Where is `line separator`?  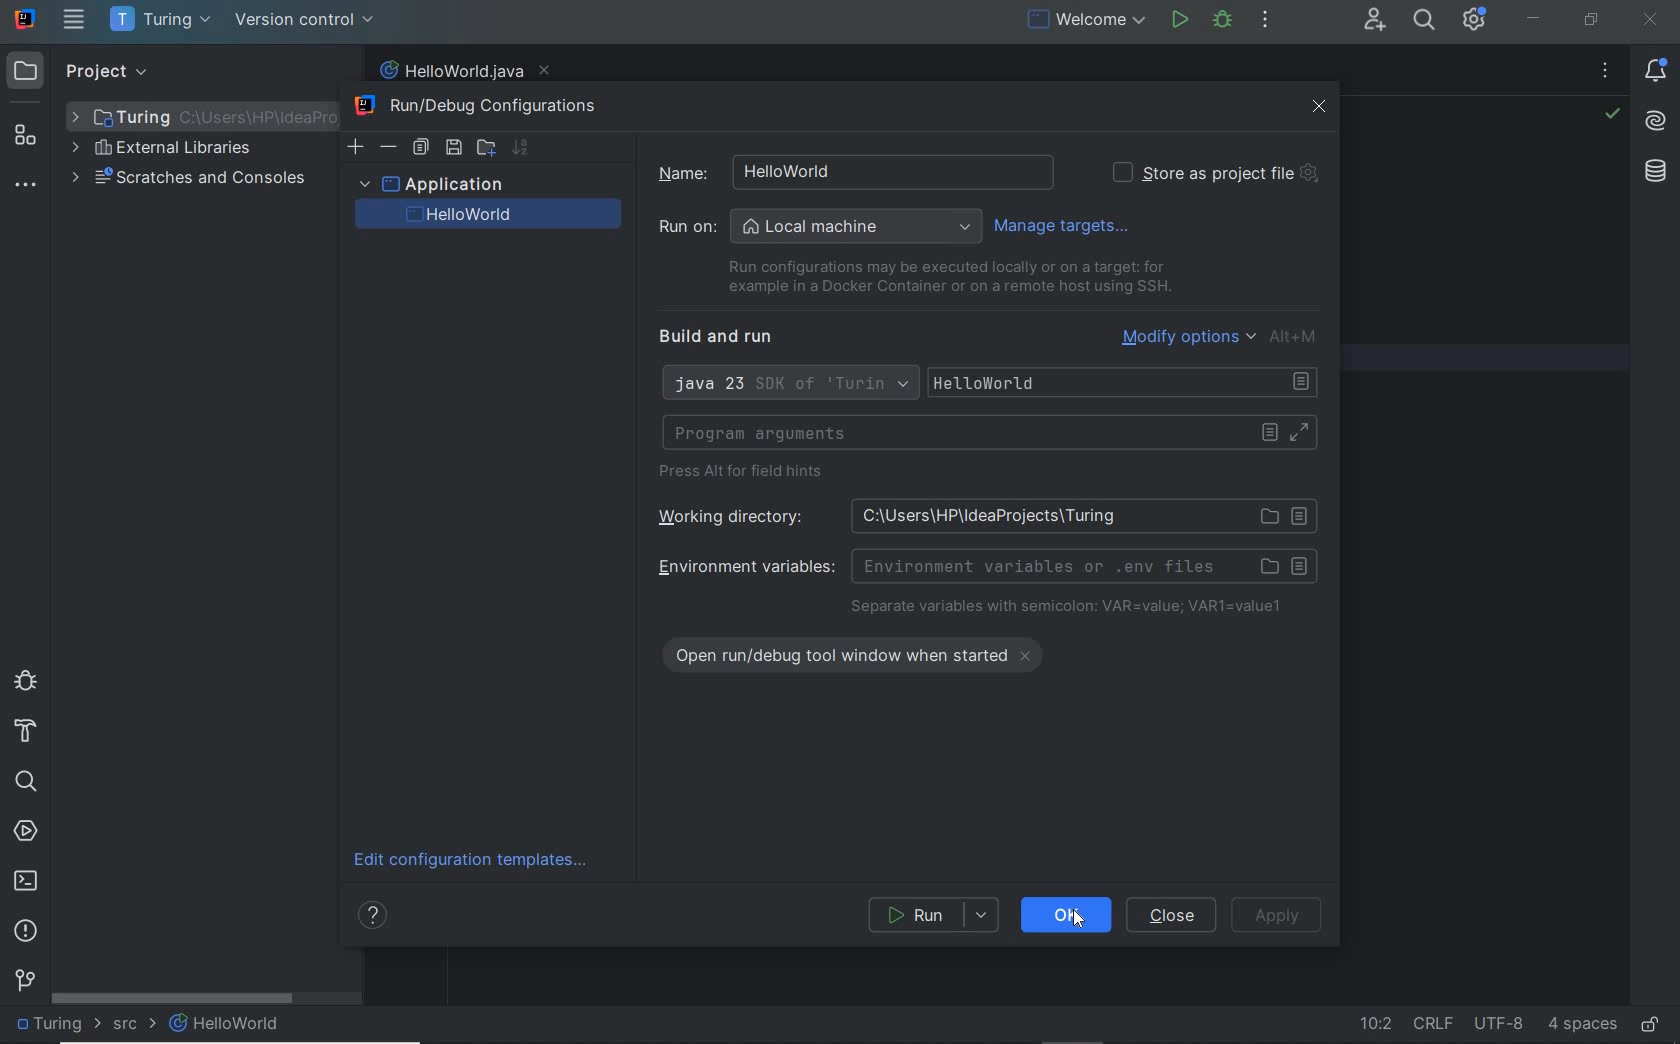
line separator is located at coordinates (1433, 1023).